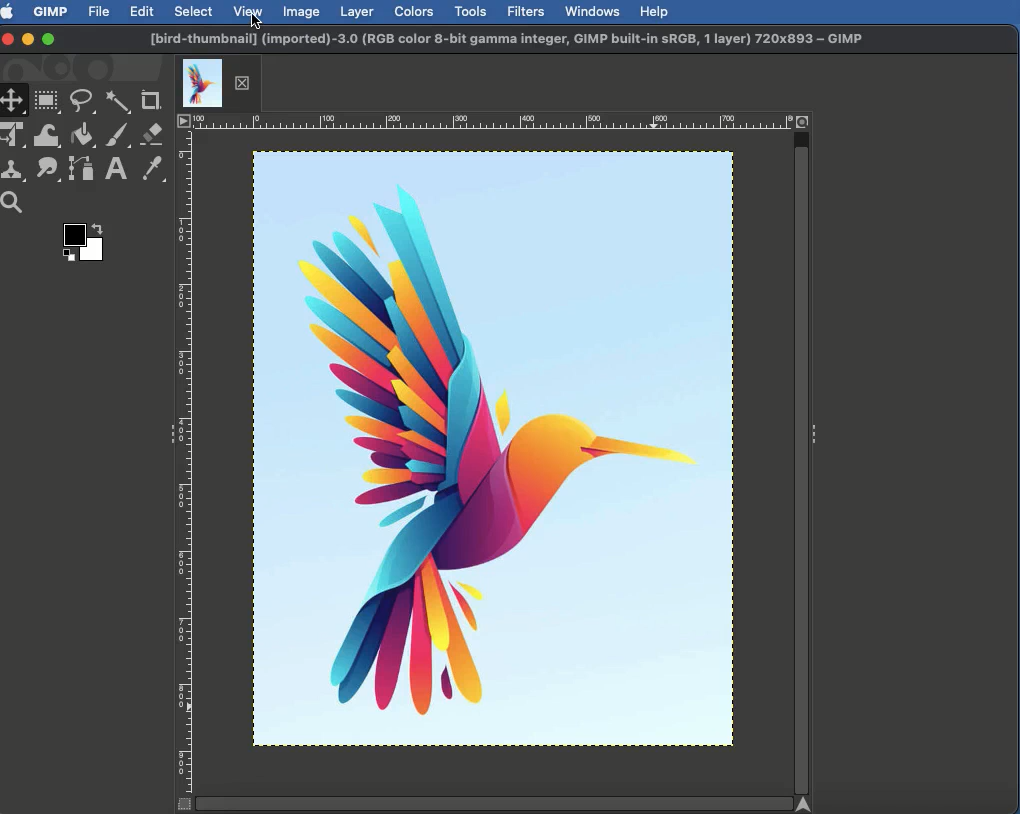  I want to click on Image, so click(302, 11).